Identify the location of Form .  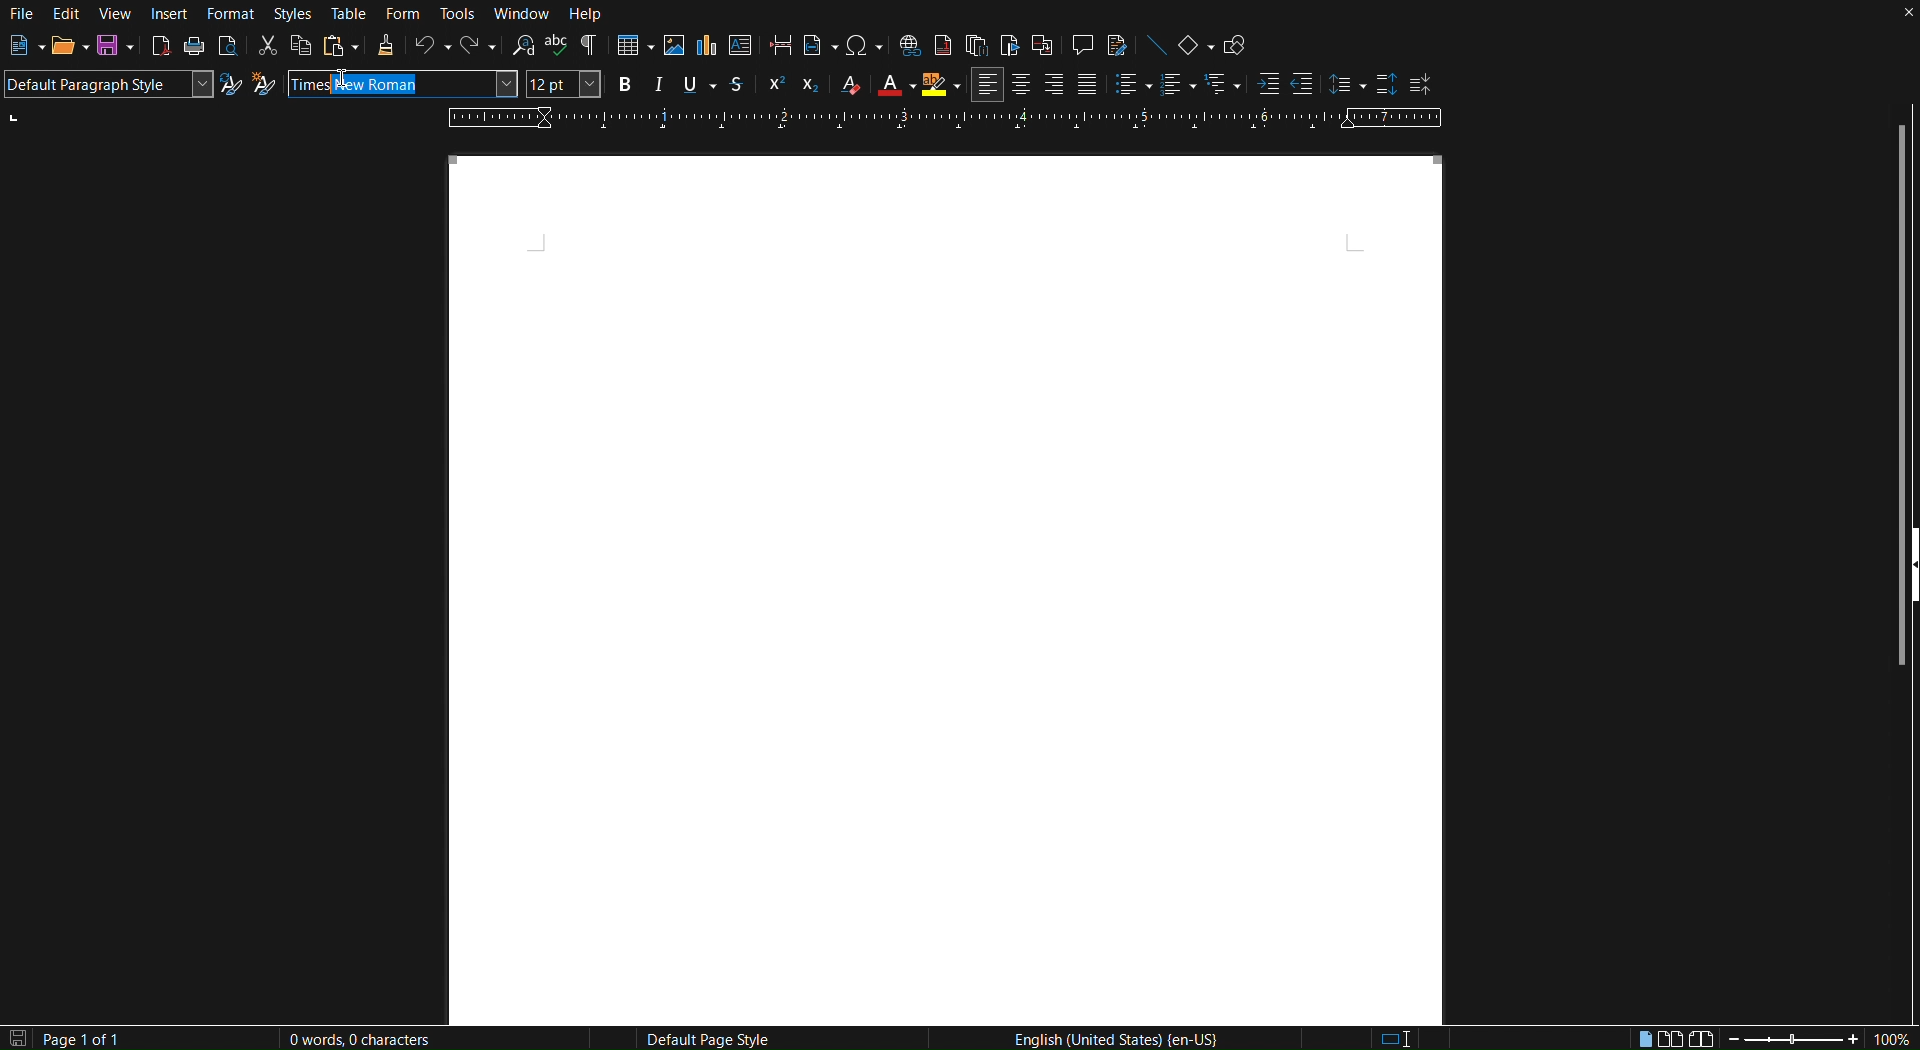
(403, 14).